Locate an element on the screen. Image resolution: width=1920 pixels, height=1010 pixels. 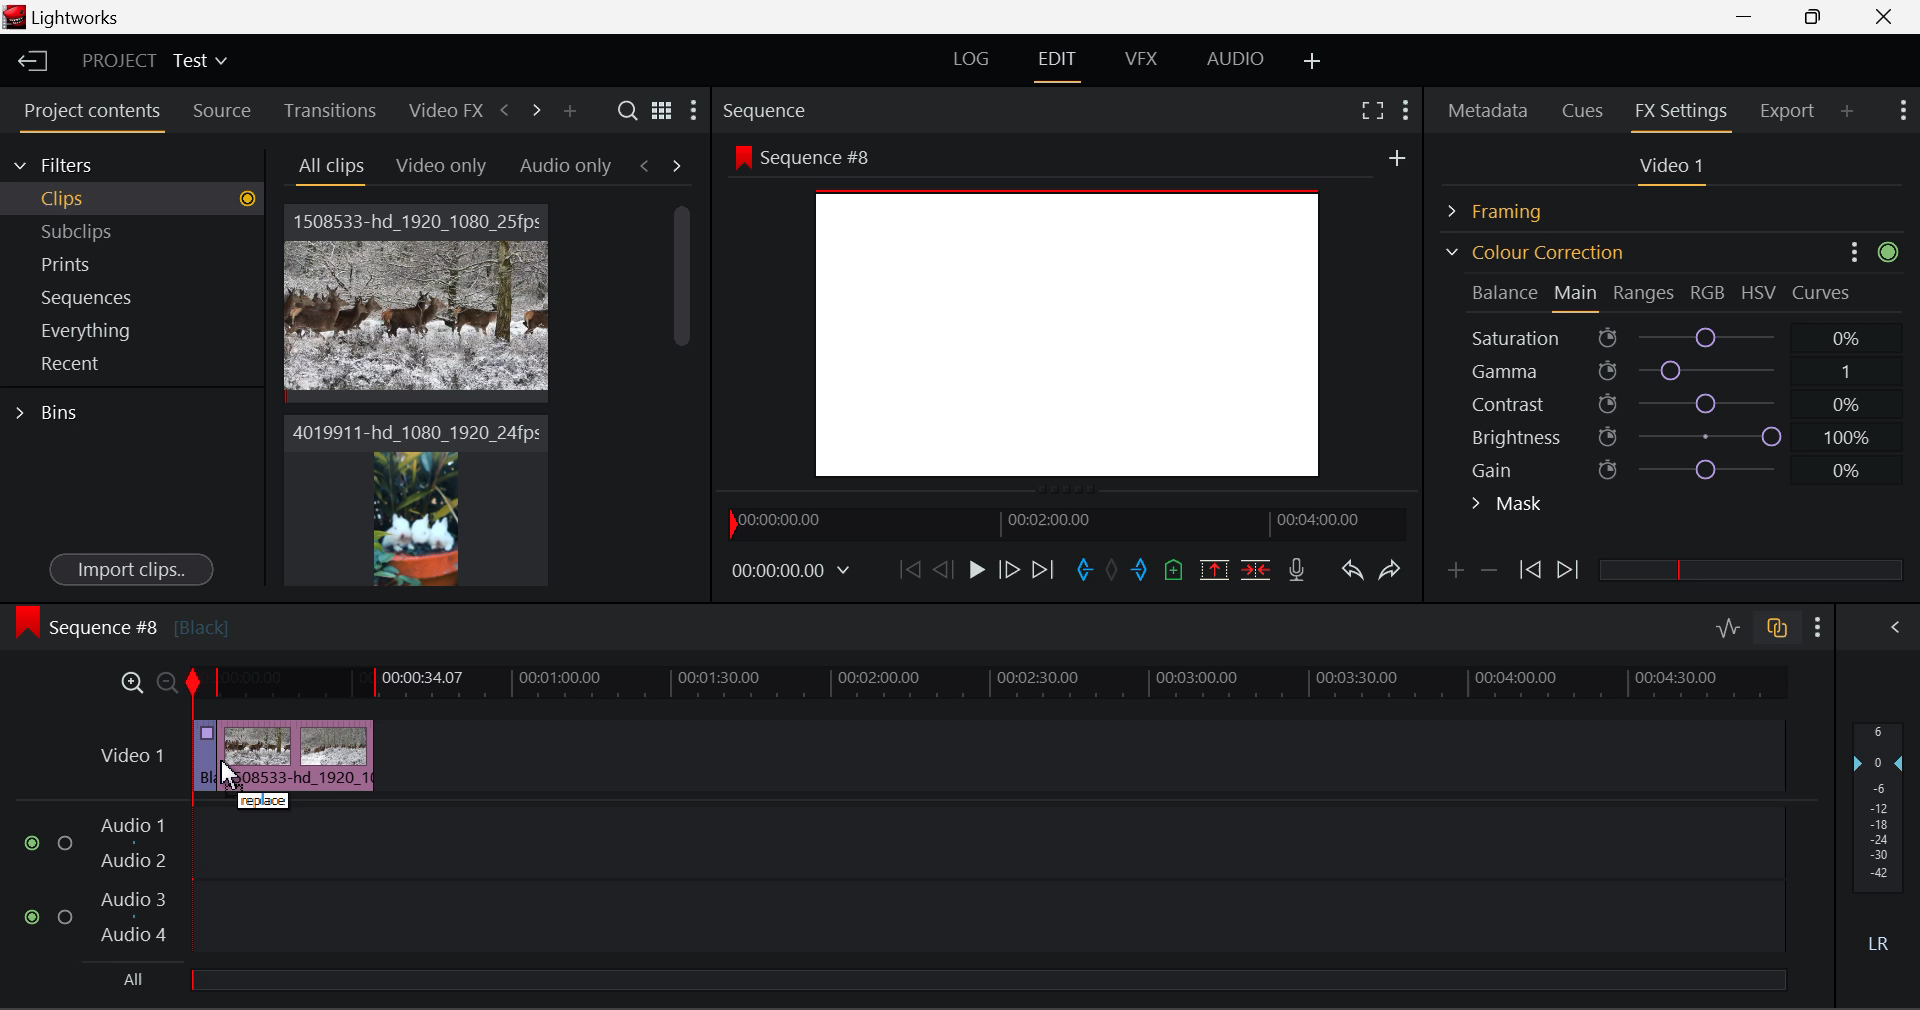
Curves is located at coordinates (1824, 292).